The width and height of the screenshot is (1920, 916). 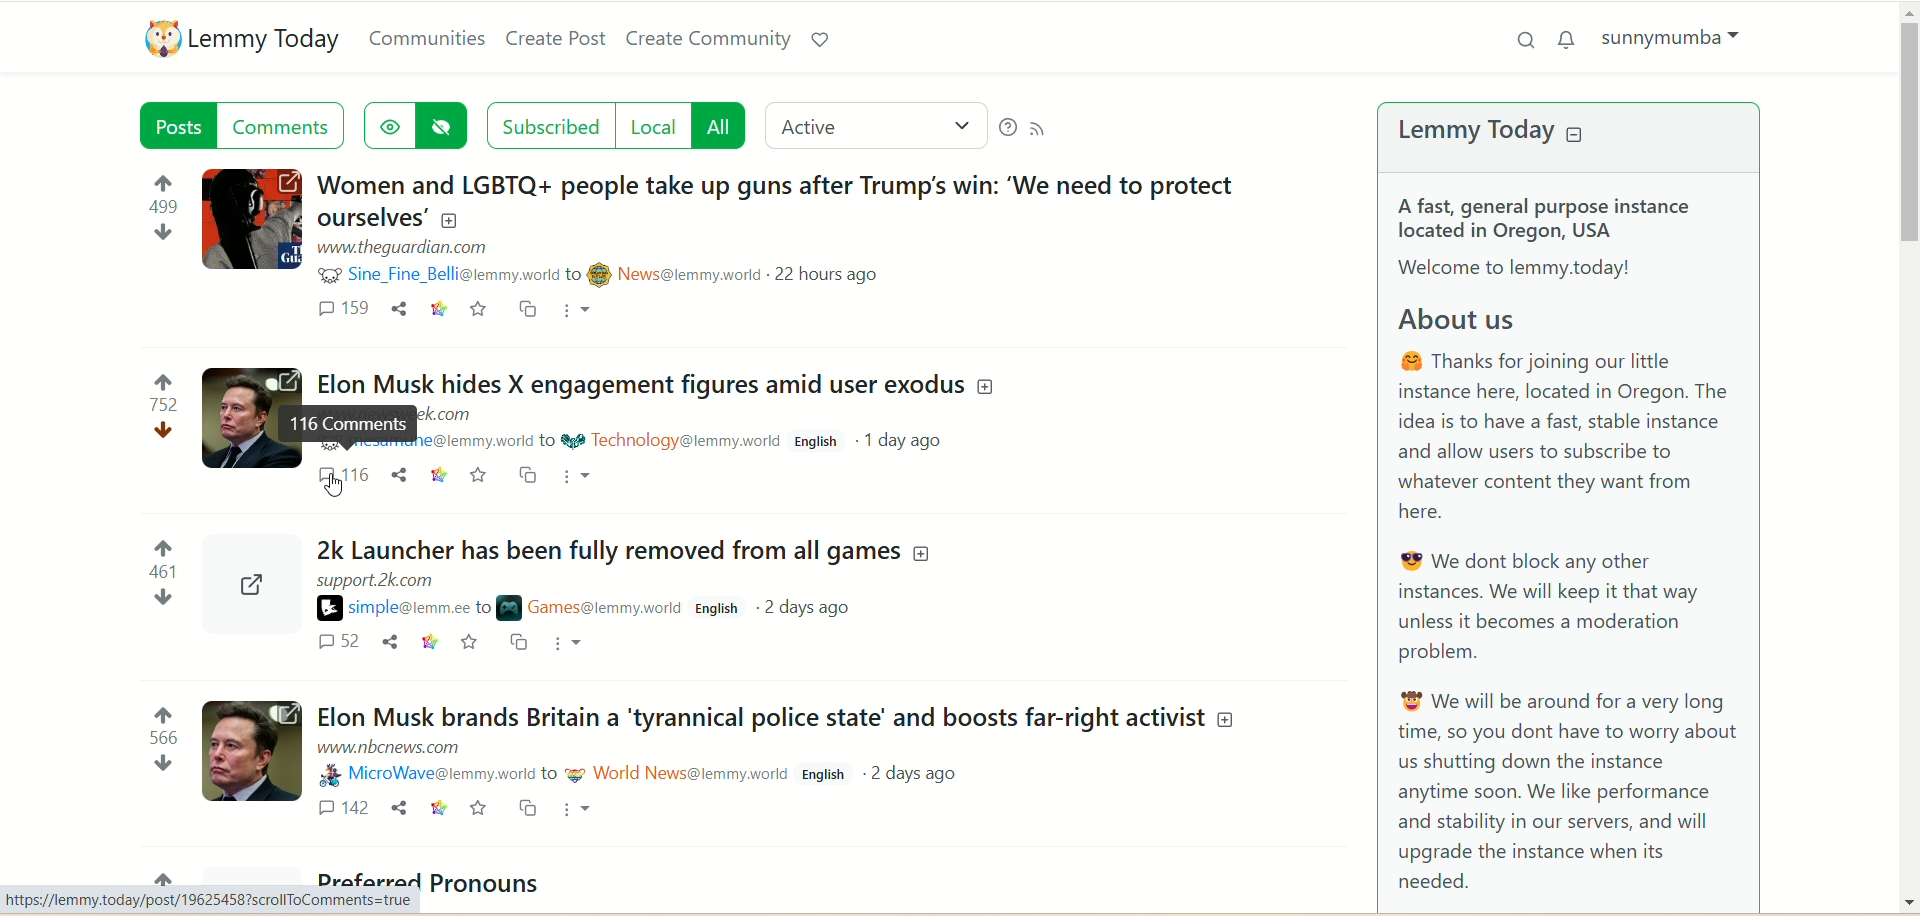 I want to click on local, so click(x=656, y=126).